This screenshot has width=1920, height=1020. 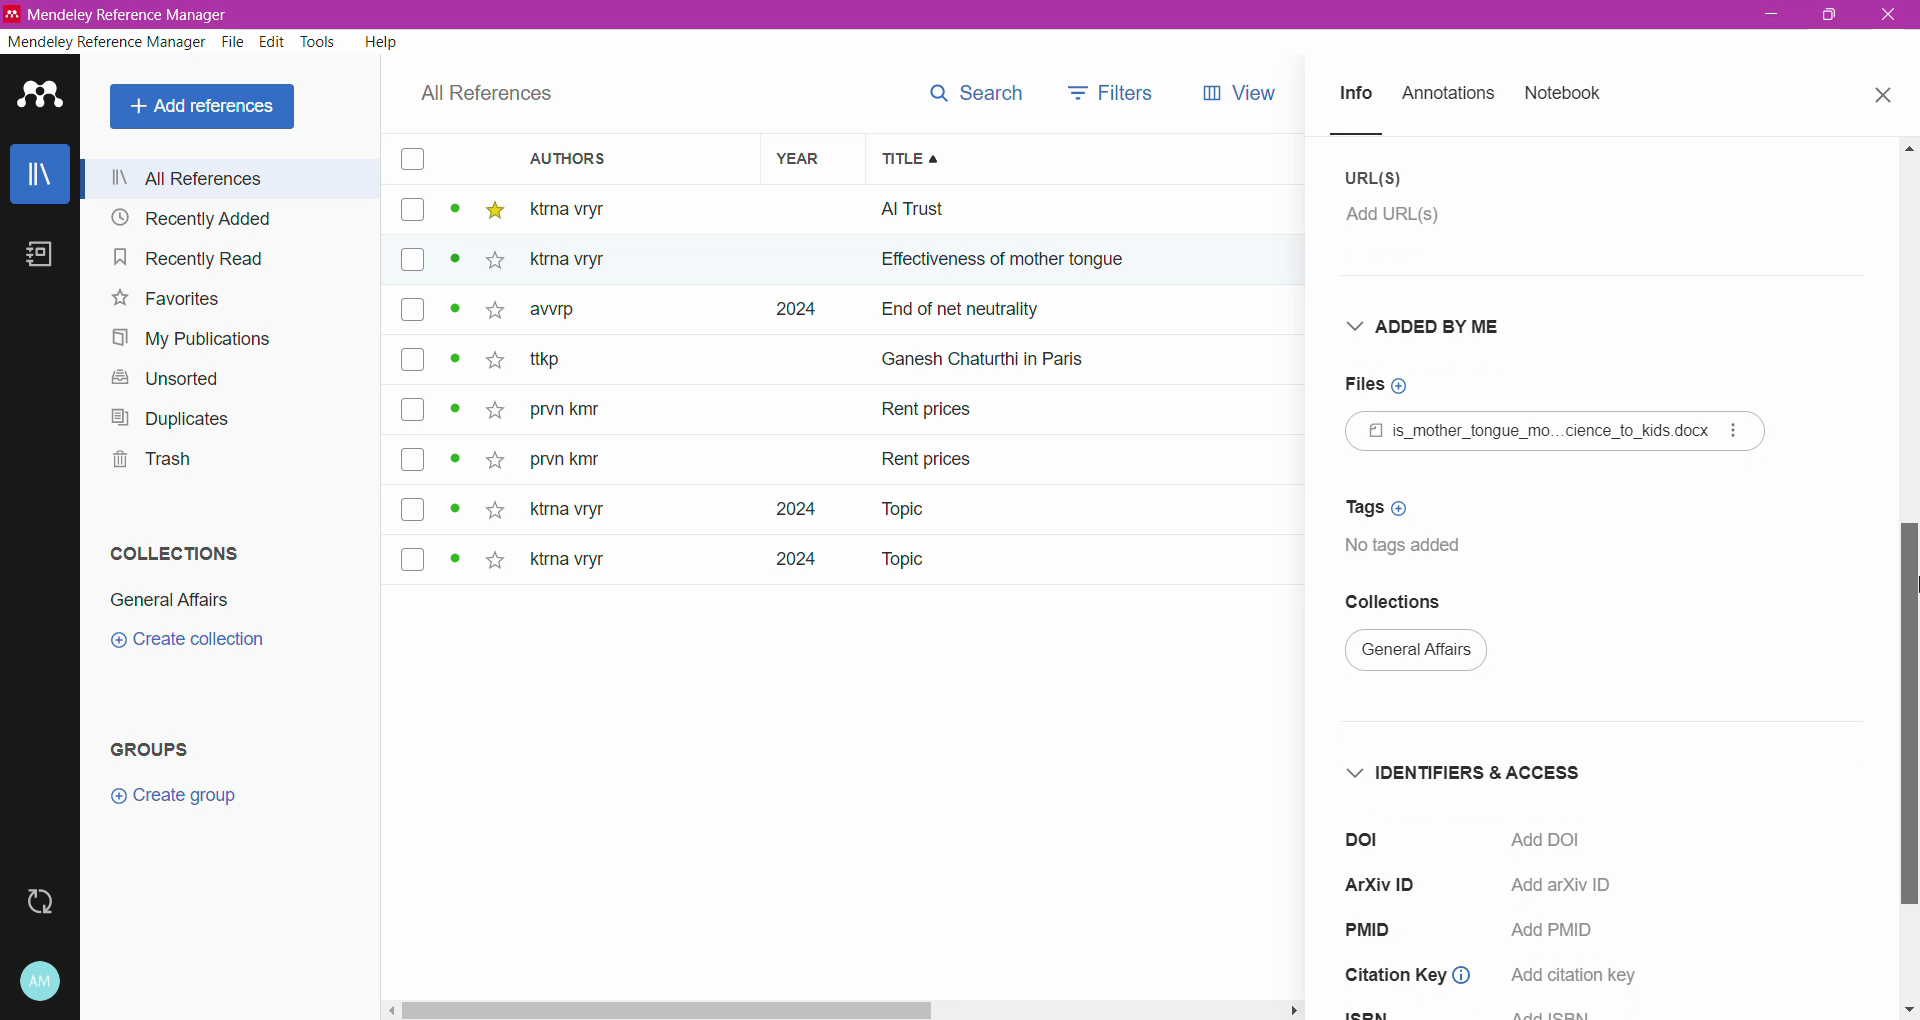 What do you see at coordinates (495, 508) in the screenshot?
I see `star` at bounding box center [495, 508].